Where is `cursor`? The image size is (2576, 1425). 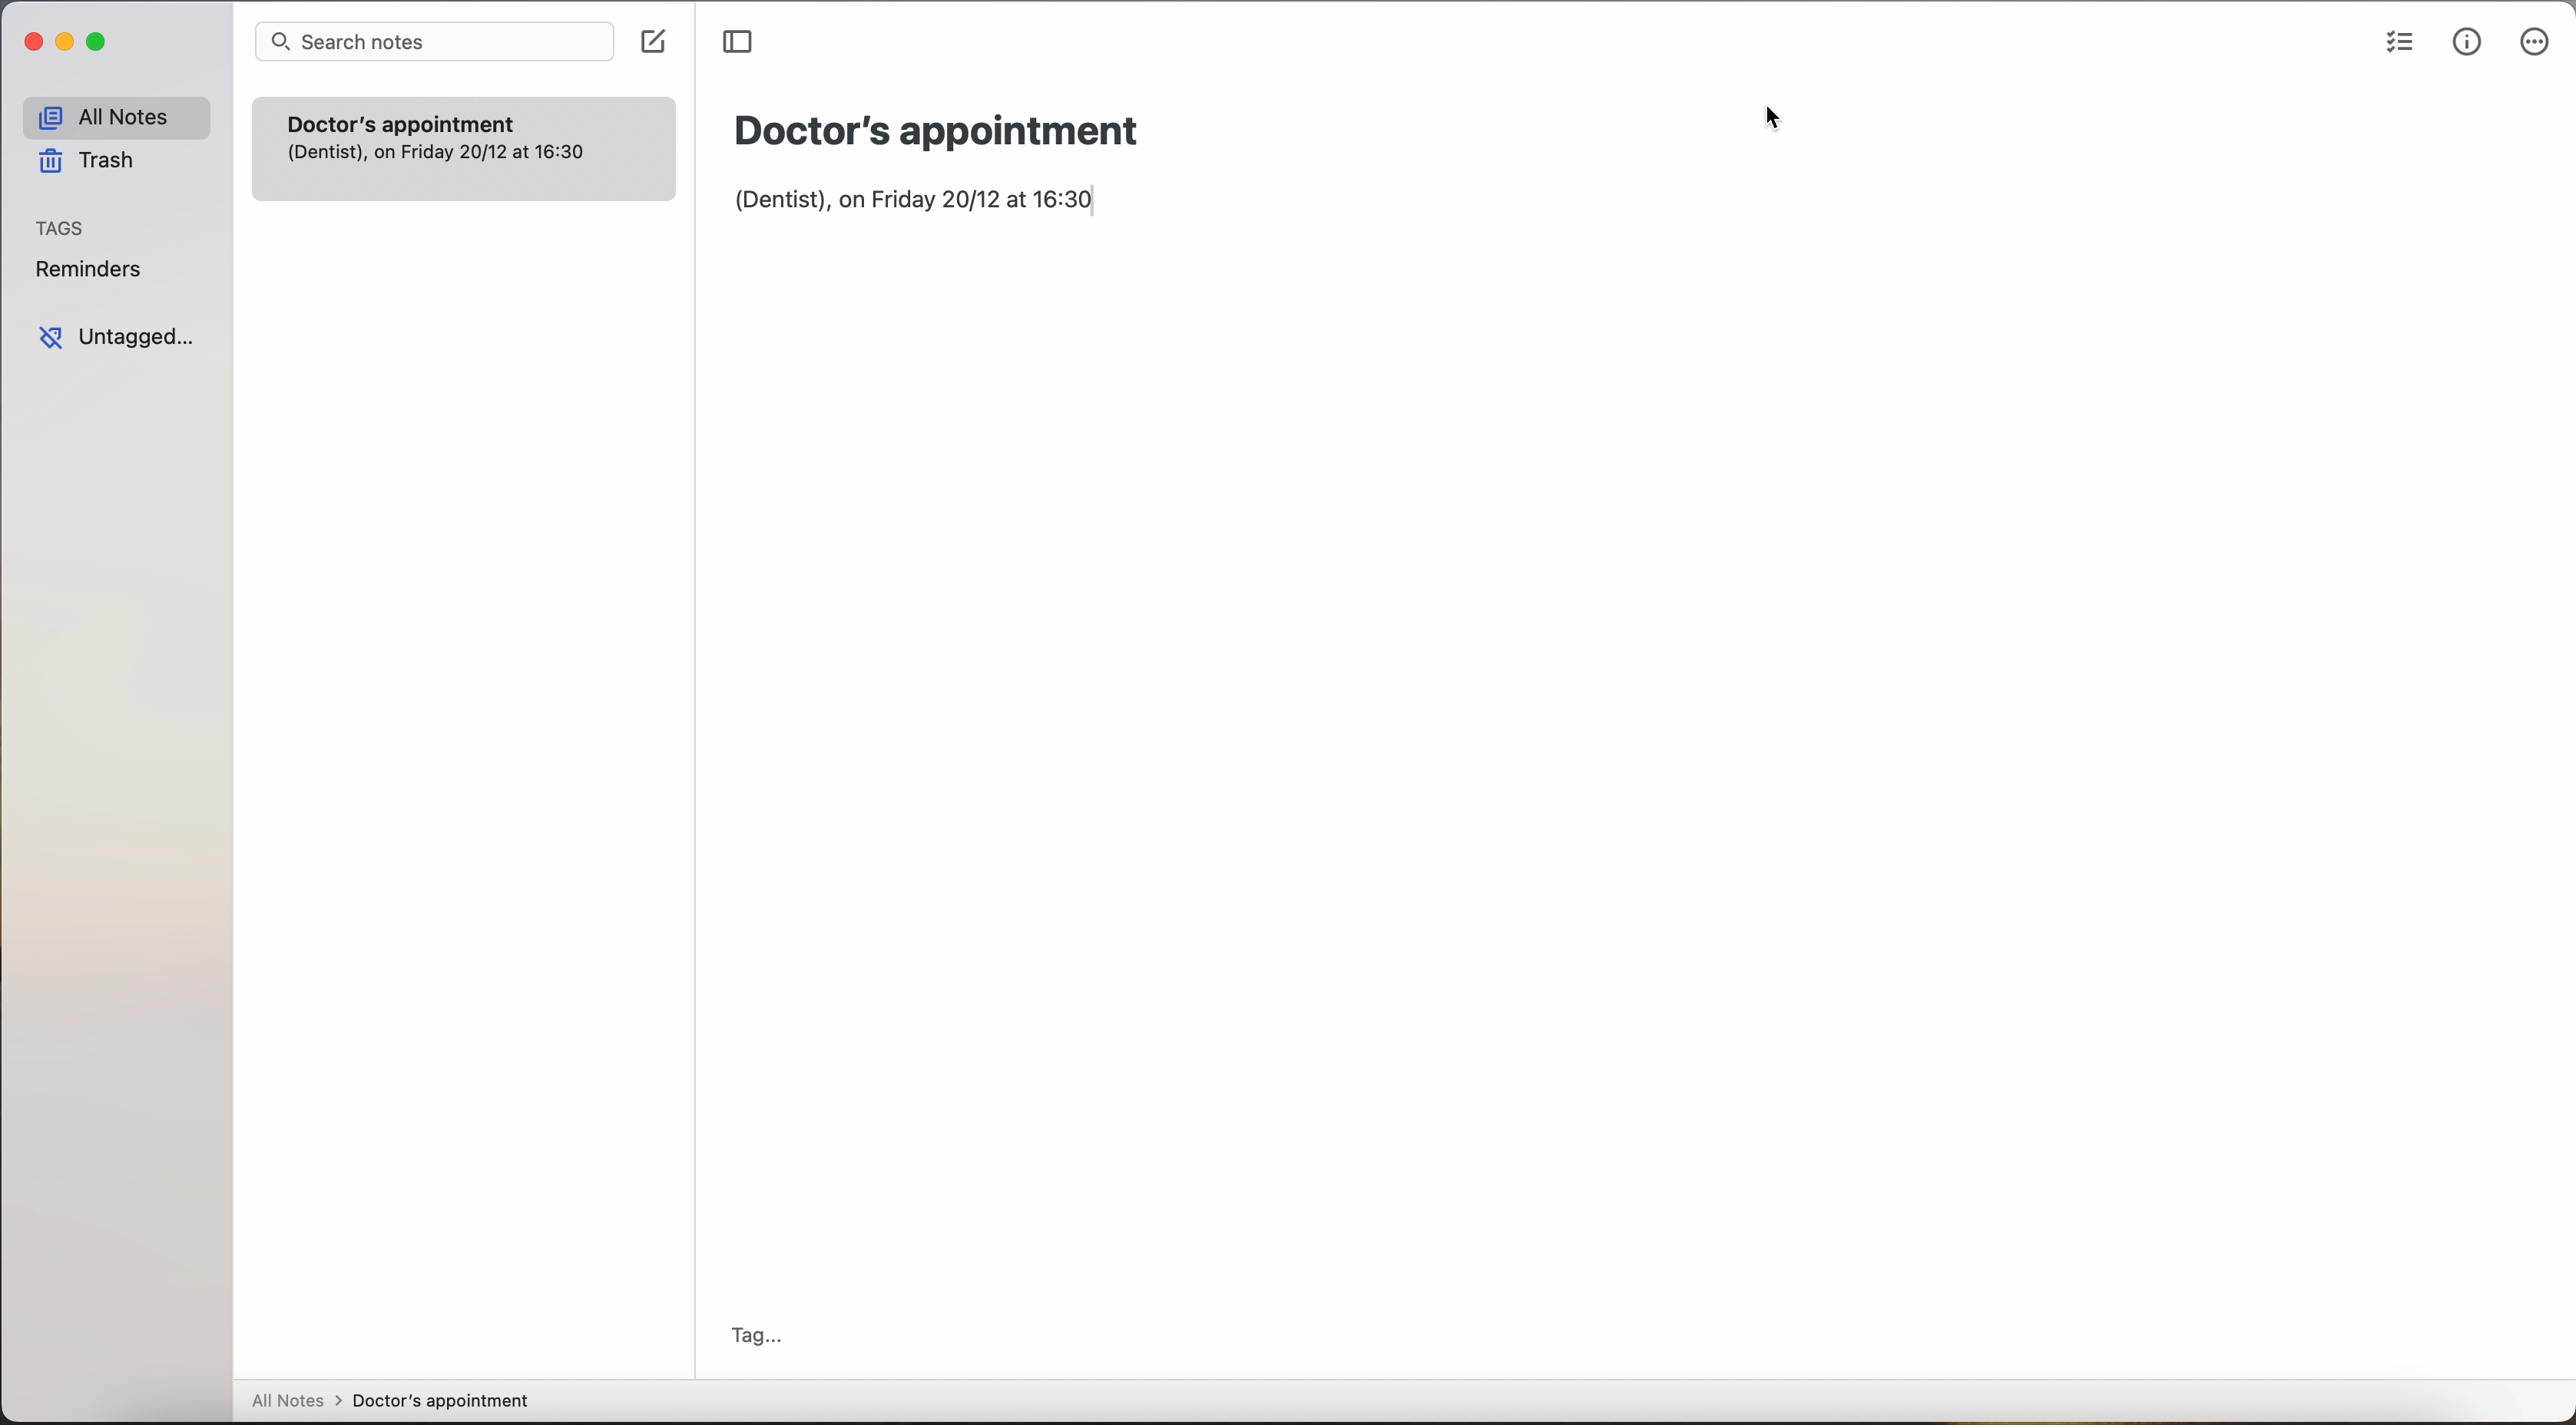 cursor is located at coordinates (1772, 119).